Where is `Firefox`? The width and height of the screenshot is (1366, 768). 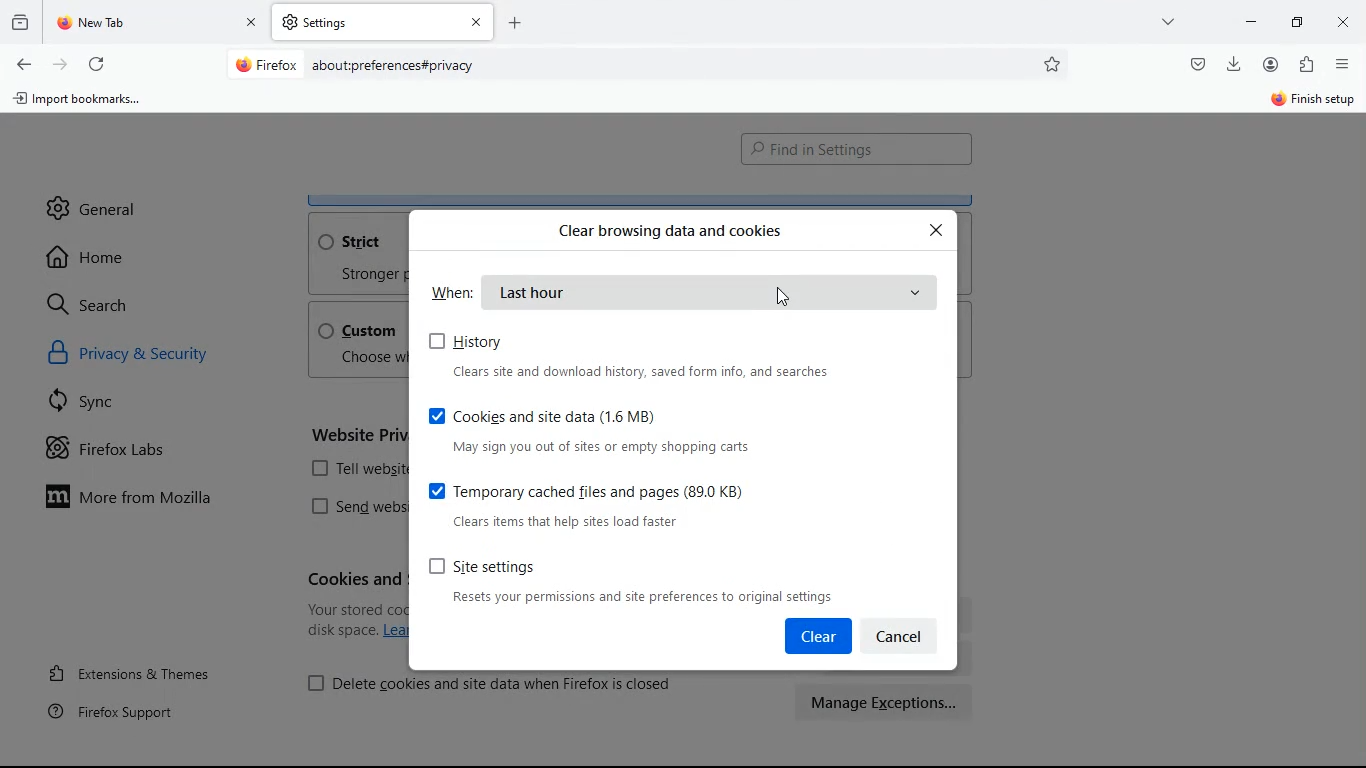 Firefox is located at coordinates (267, 64).